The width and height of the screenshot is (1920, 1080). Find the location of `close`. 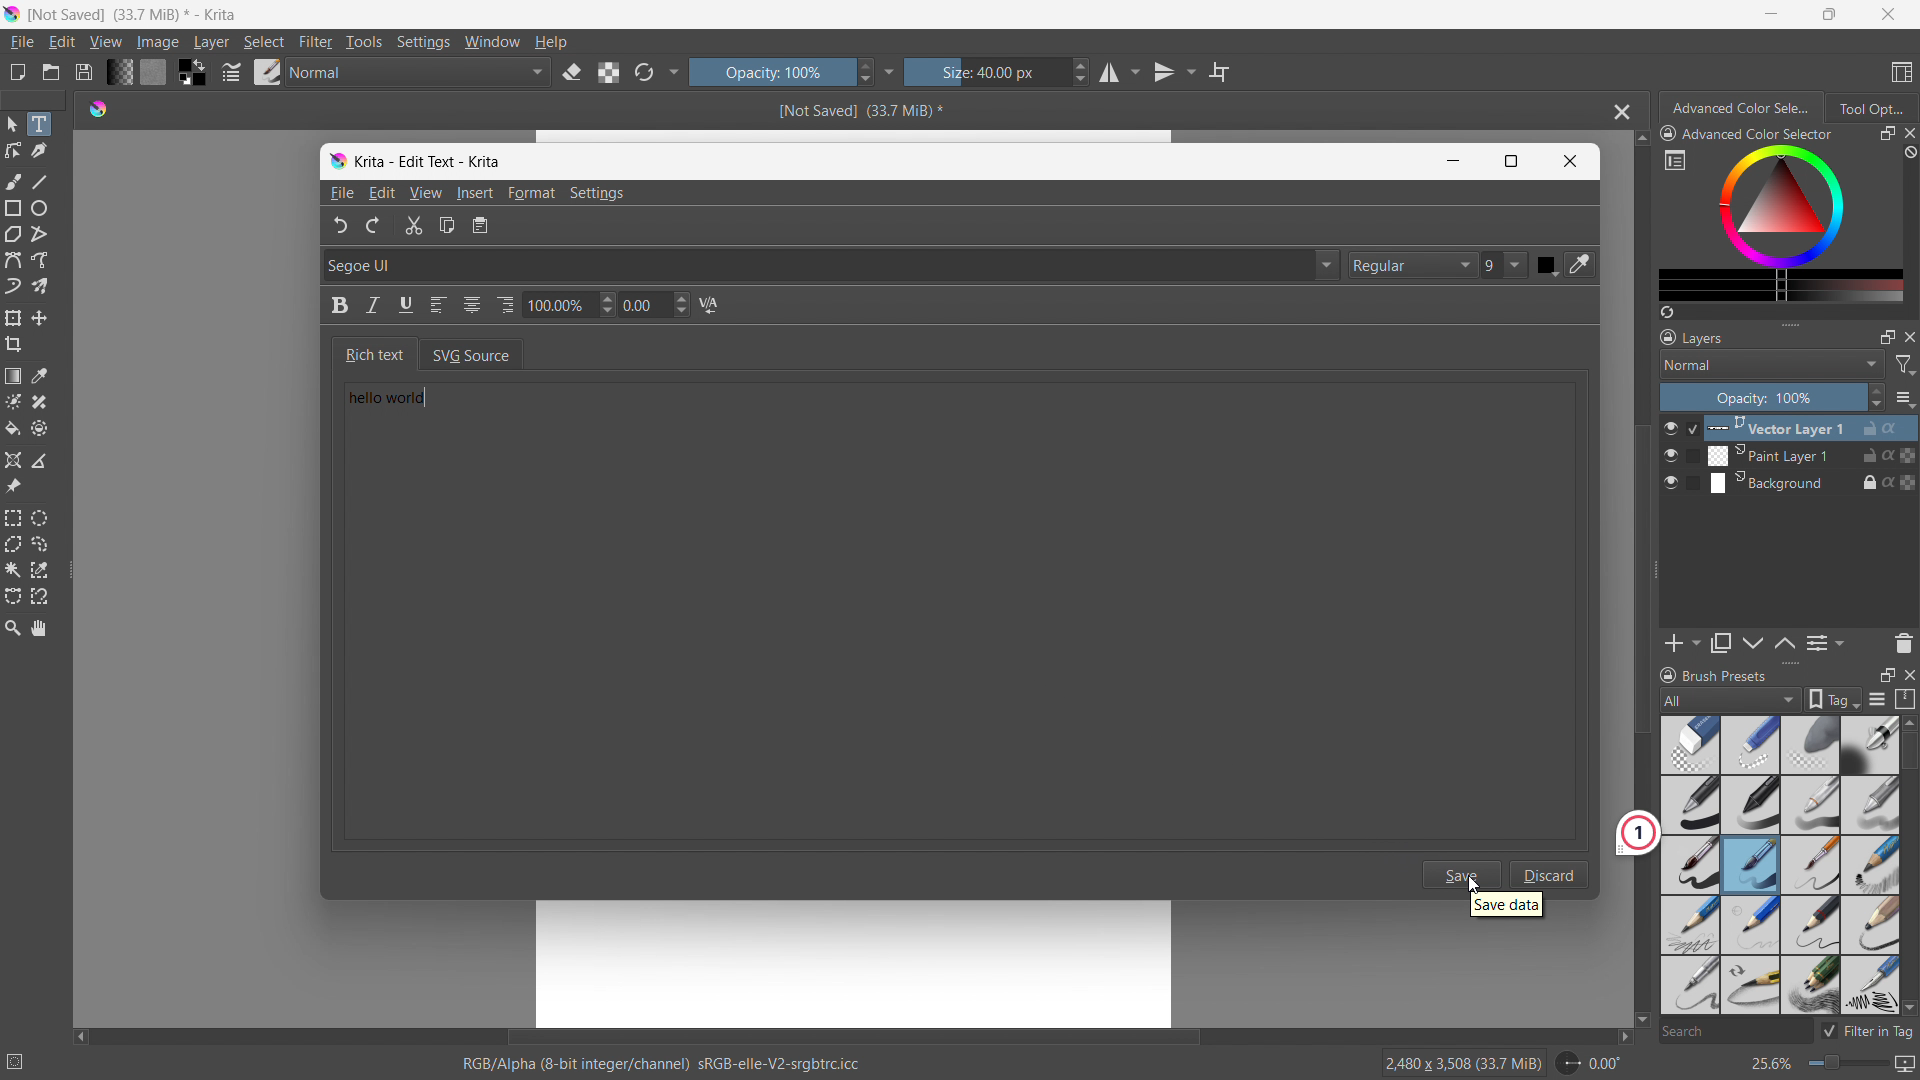

close is located at coordinates (1908, 673).